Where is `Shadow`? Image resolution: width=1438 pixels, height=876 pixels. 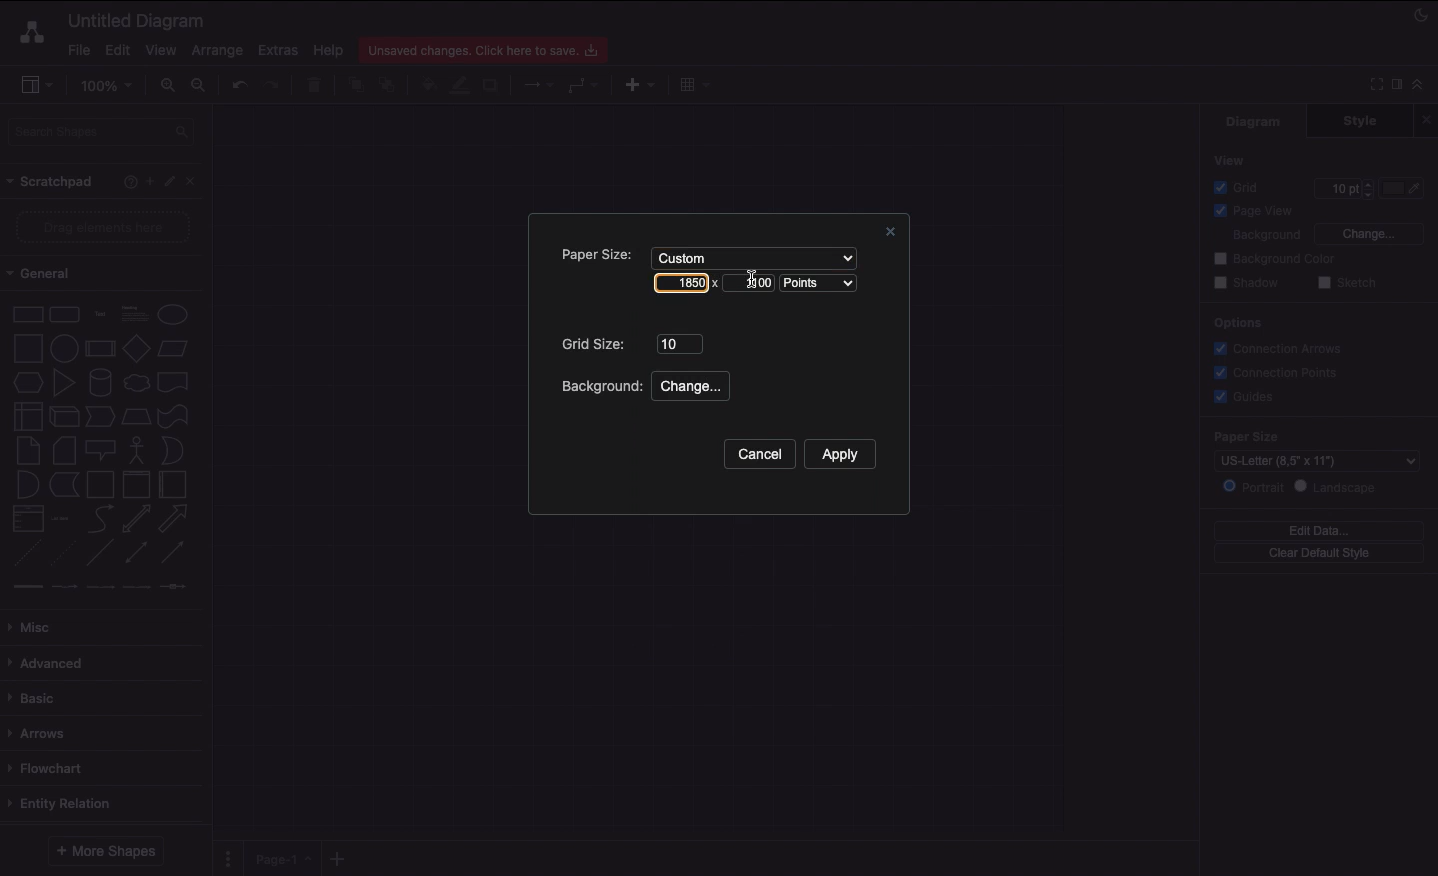 Shadow is located at coordinates (492, 84).